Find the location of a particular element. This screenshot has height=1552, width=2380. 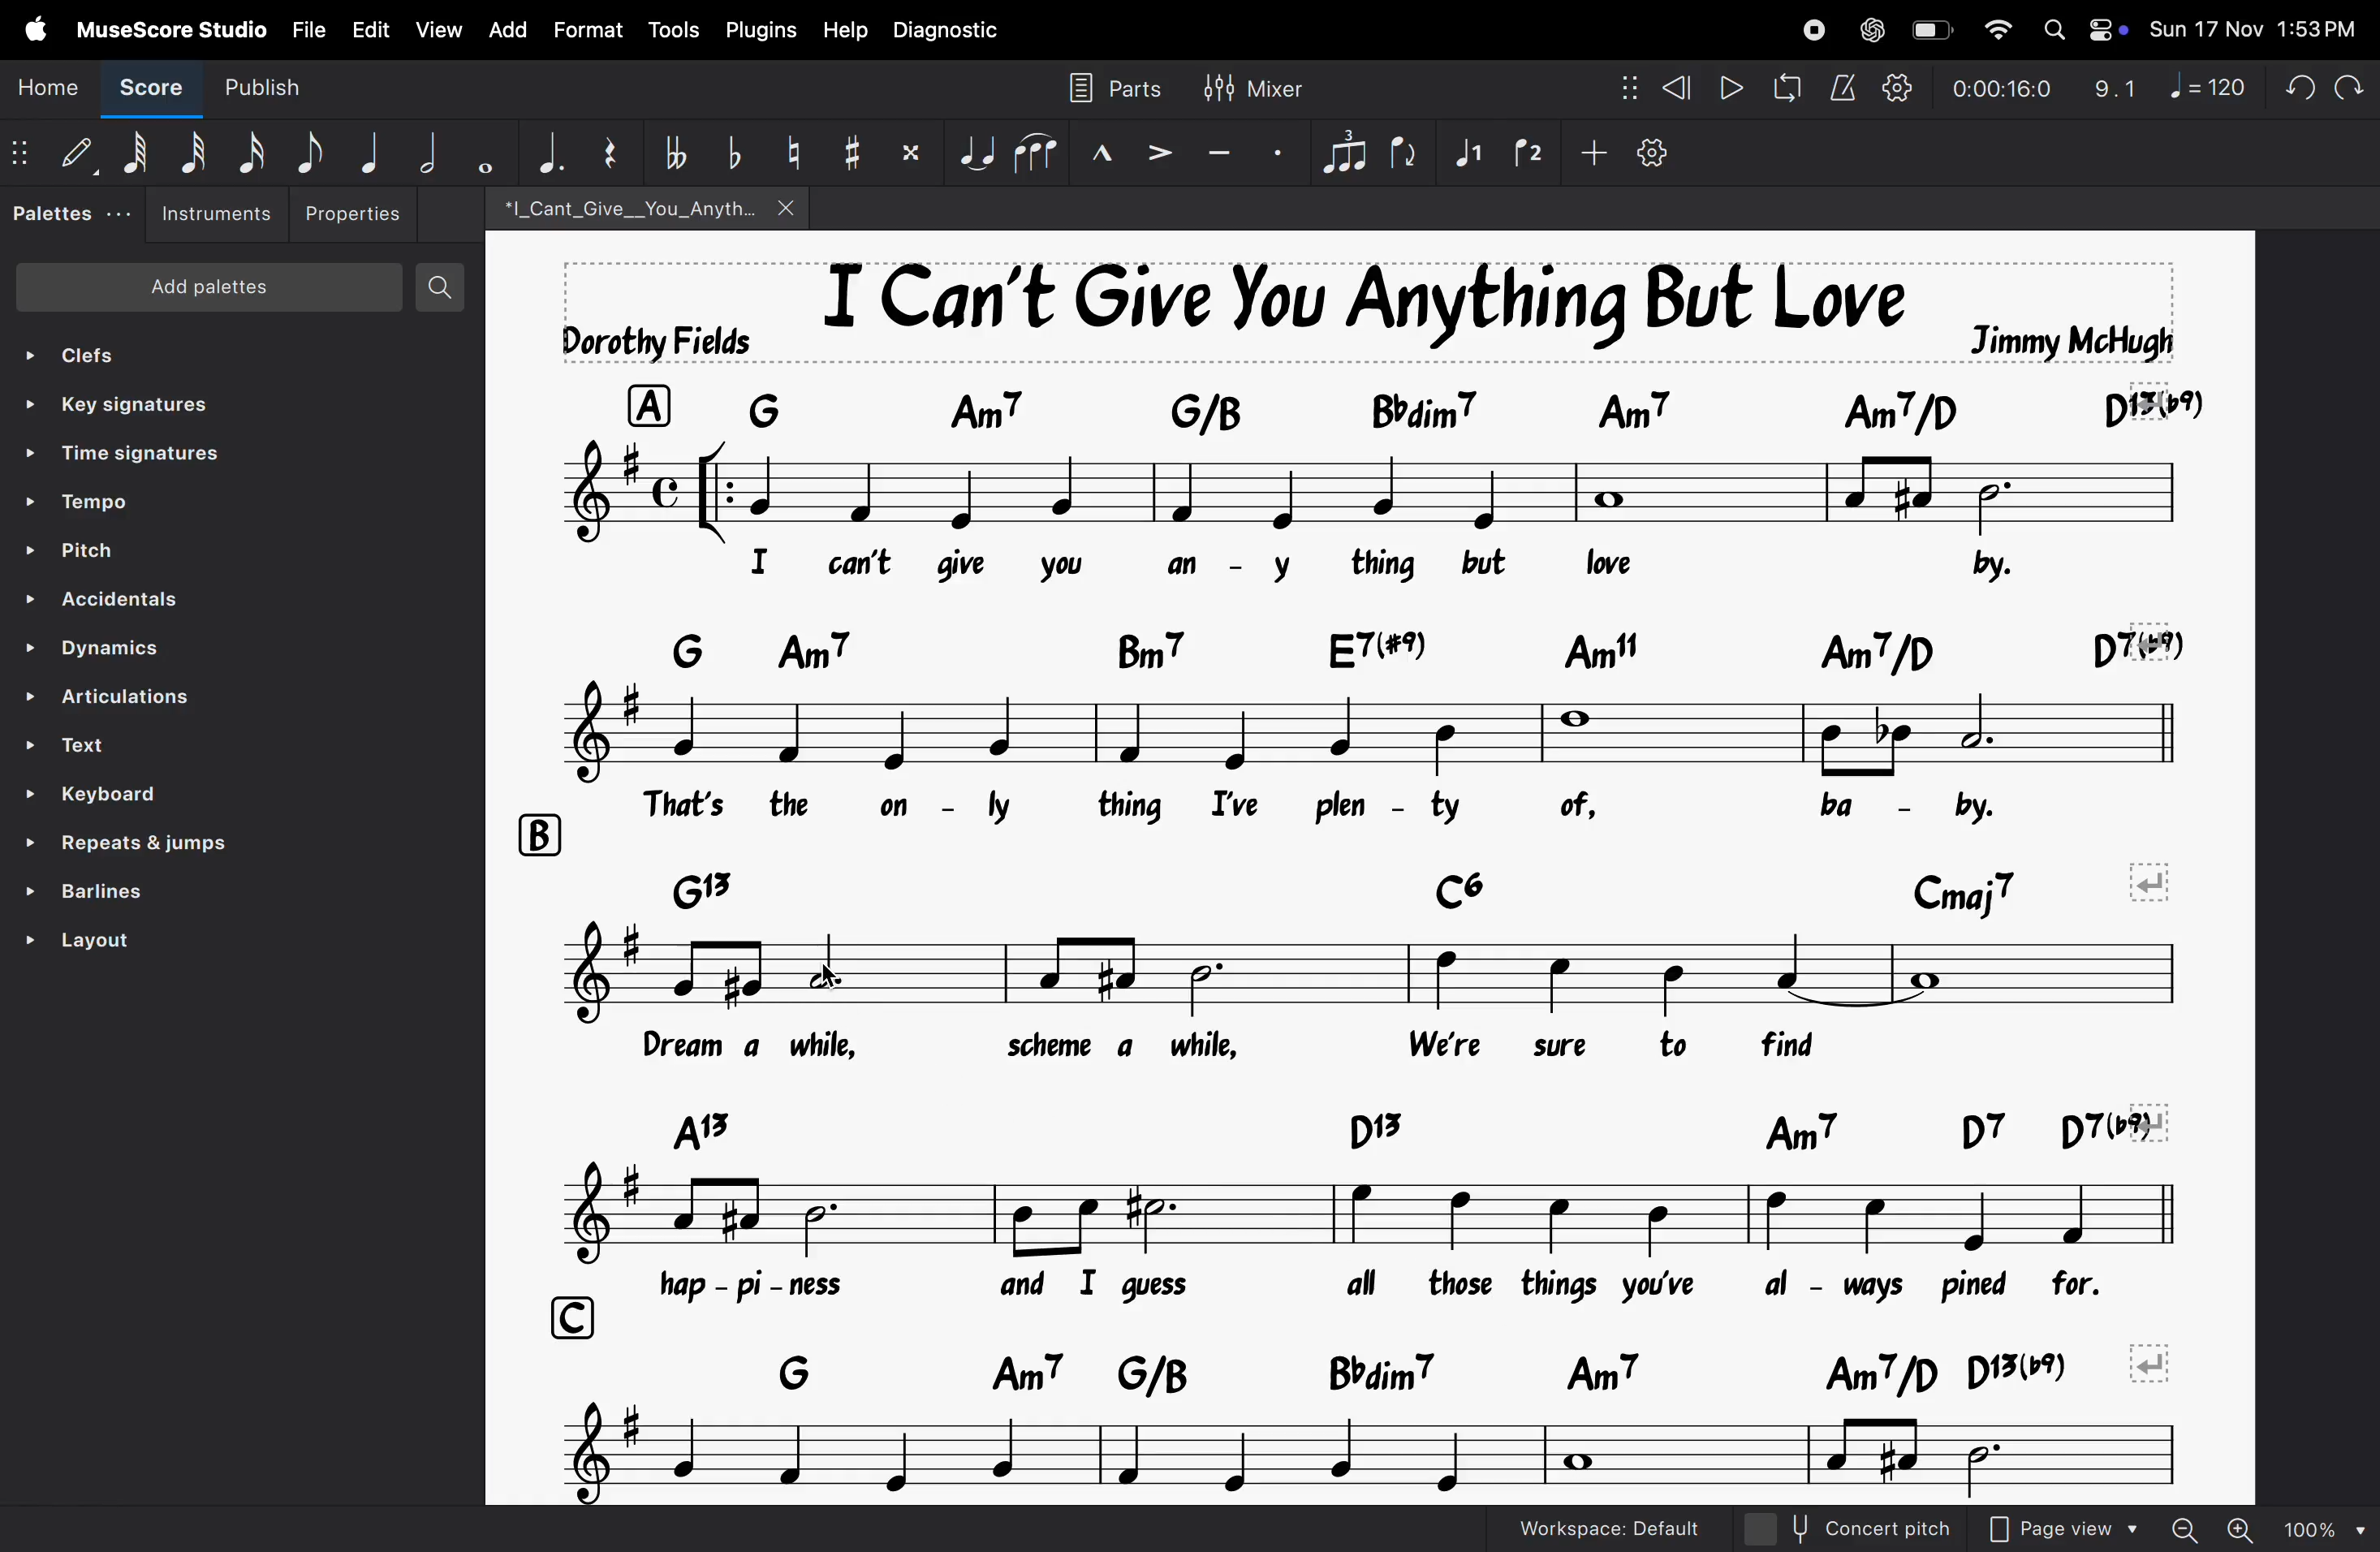

Score is located at coordinates (145, 93).